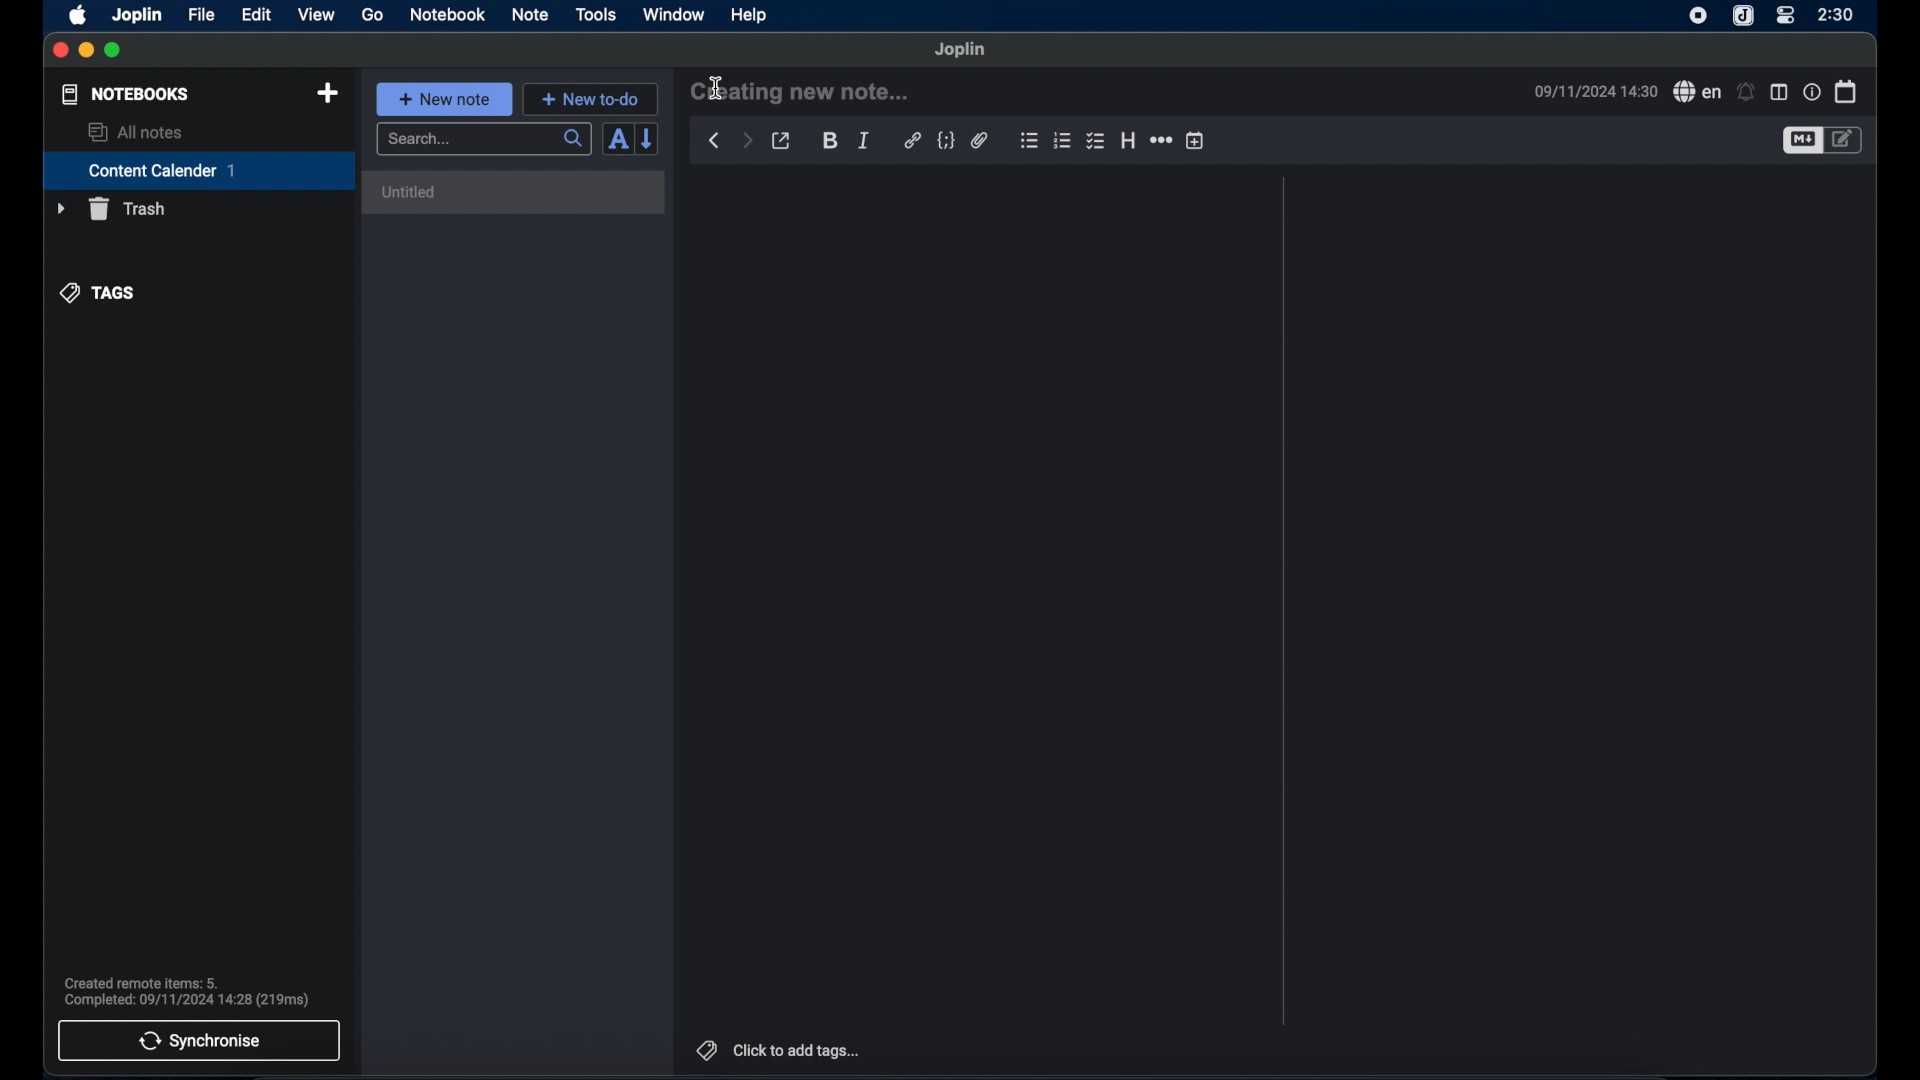 The width and height of the screenshot is (1920, 1080). I want to click on back, so click(715, 141).